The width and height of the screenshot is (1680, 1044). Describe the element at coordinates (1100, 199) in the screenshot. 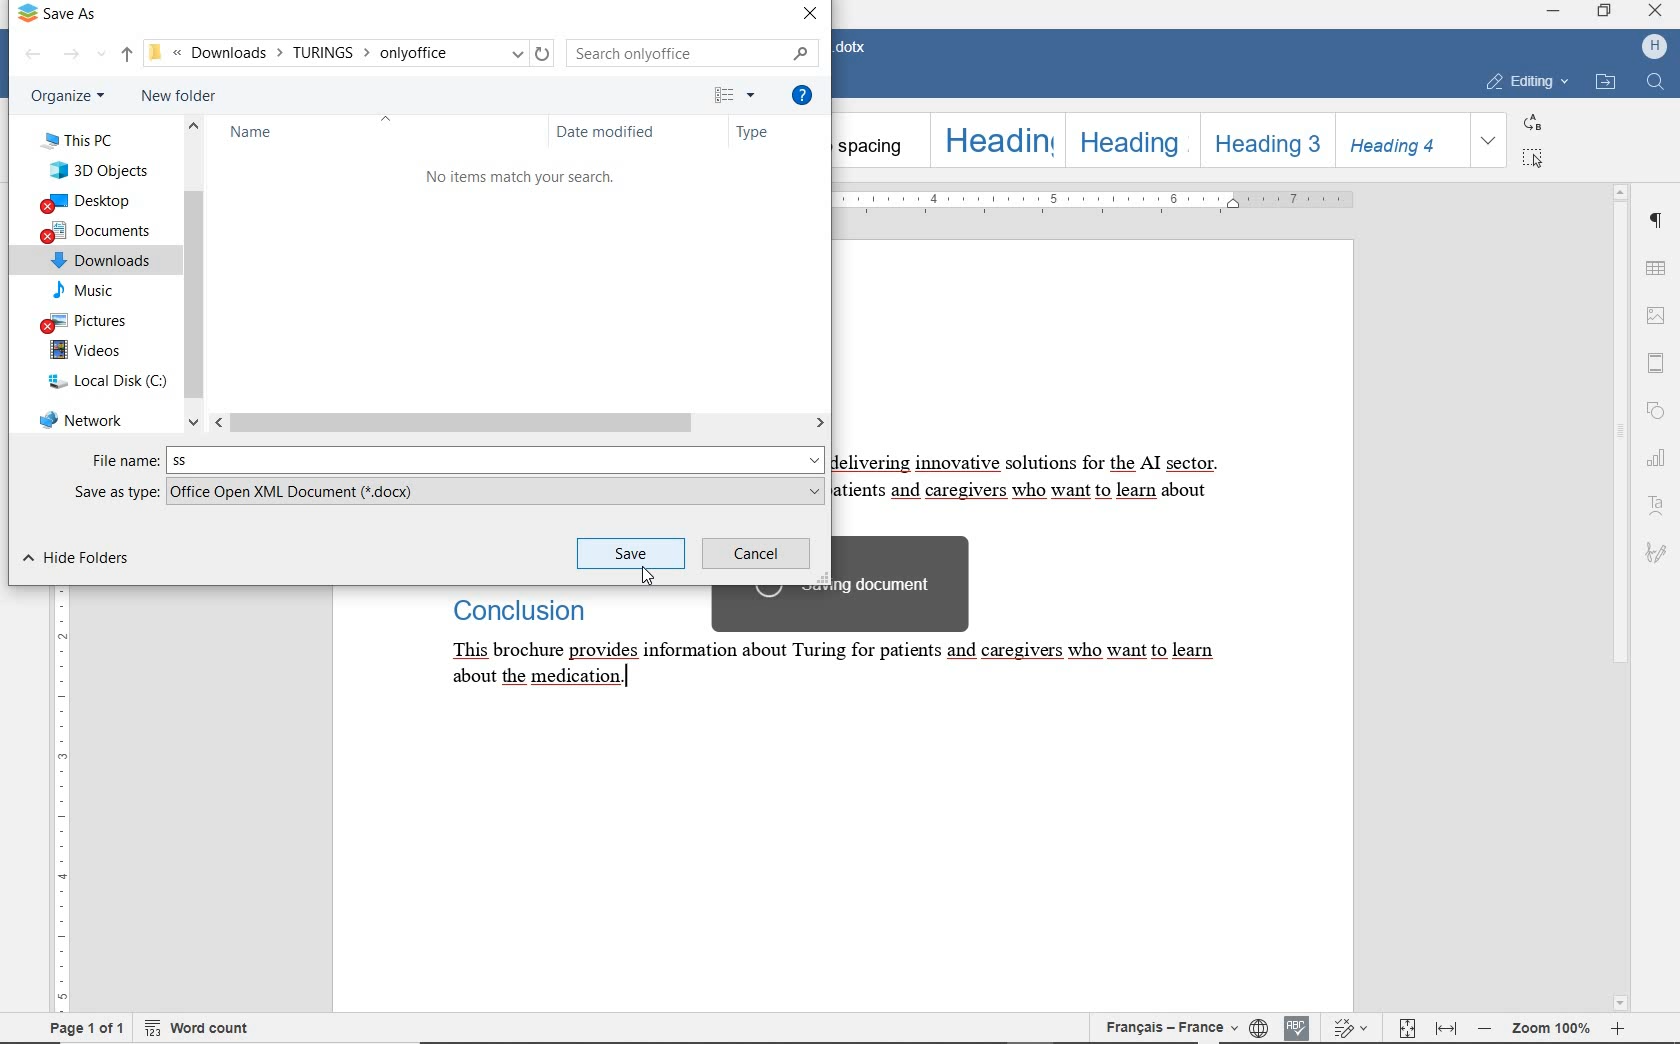

I see `RULER` at that location.